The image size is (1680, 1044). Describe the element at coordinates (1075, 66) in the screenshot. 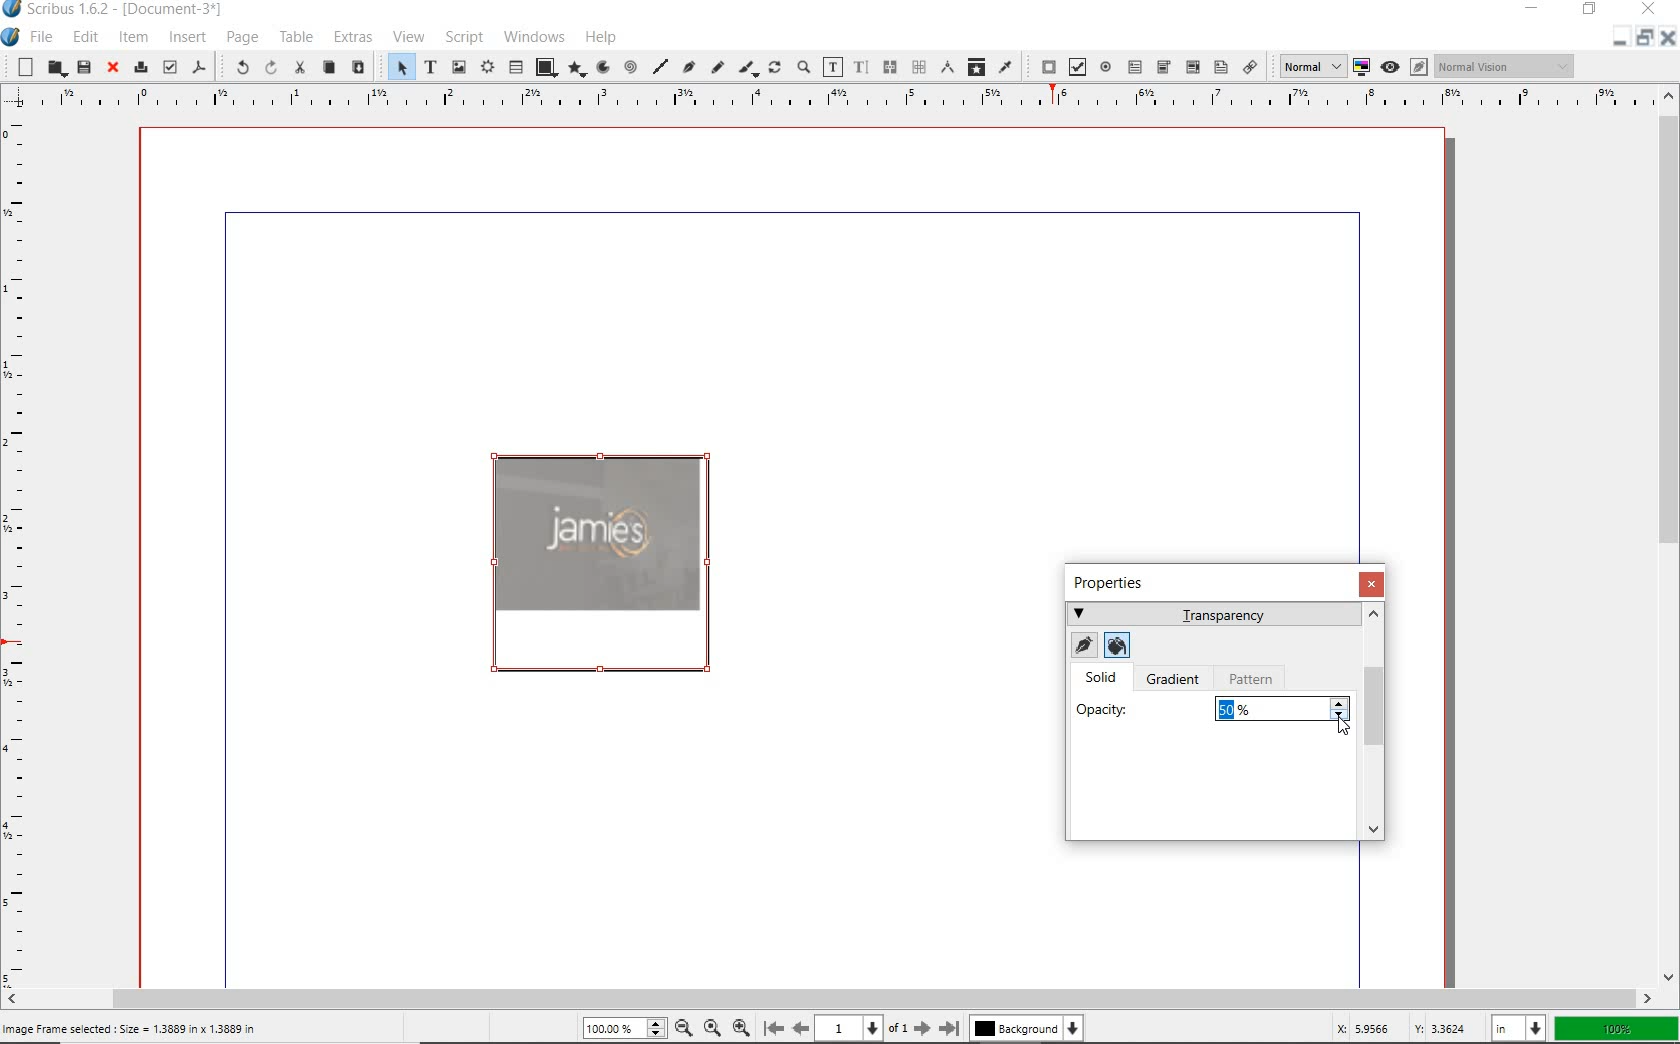

I see `pdf check box` at that location.